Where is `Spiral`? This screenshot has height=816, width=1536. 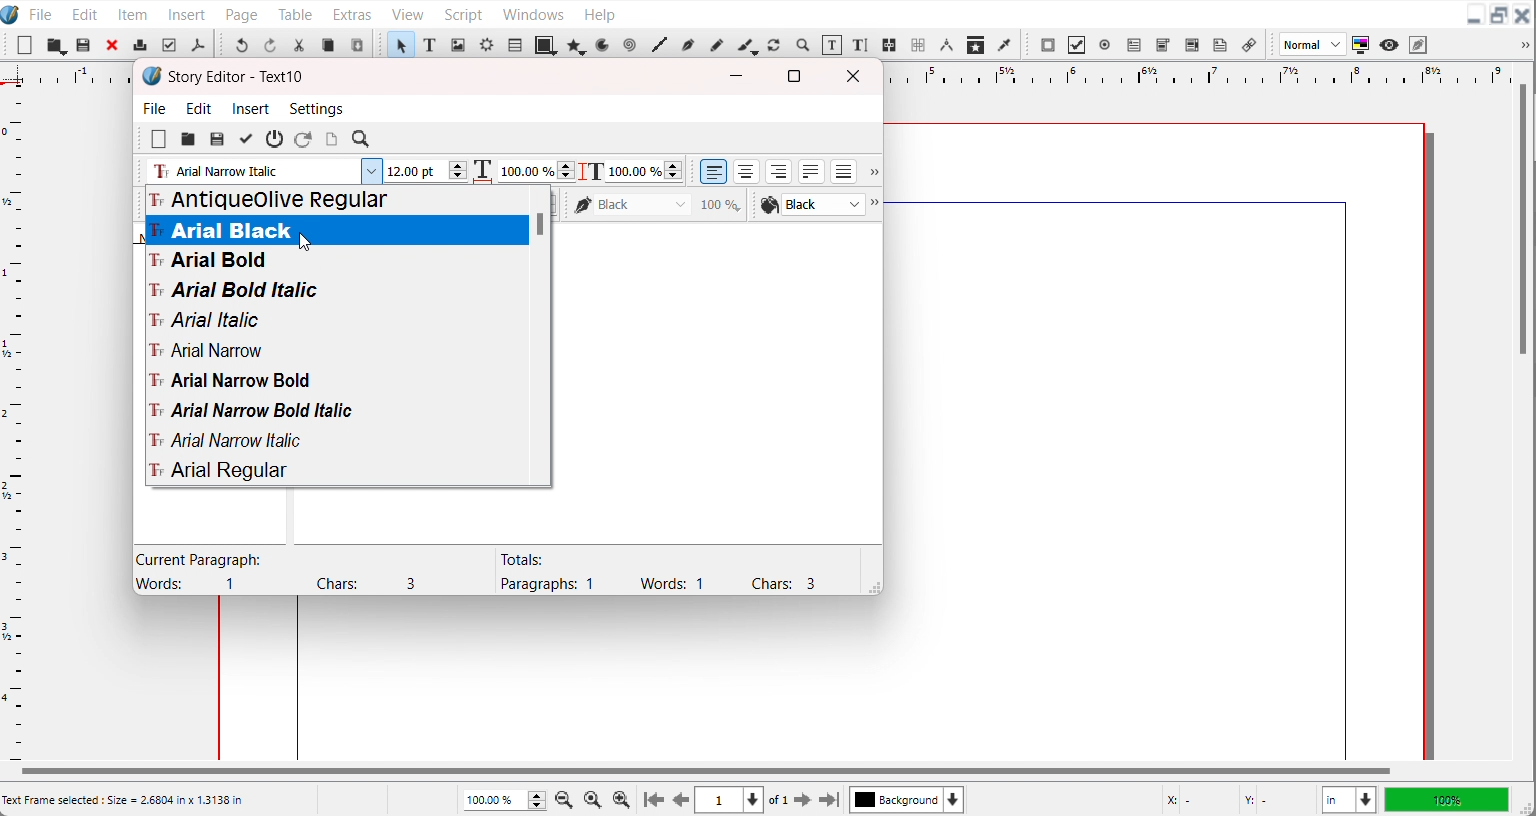
Spiral is located at coordinates (628, 45).